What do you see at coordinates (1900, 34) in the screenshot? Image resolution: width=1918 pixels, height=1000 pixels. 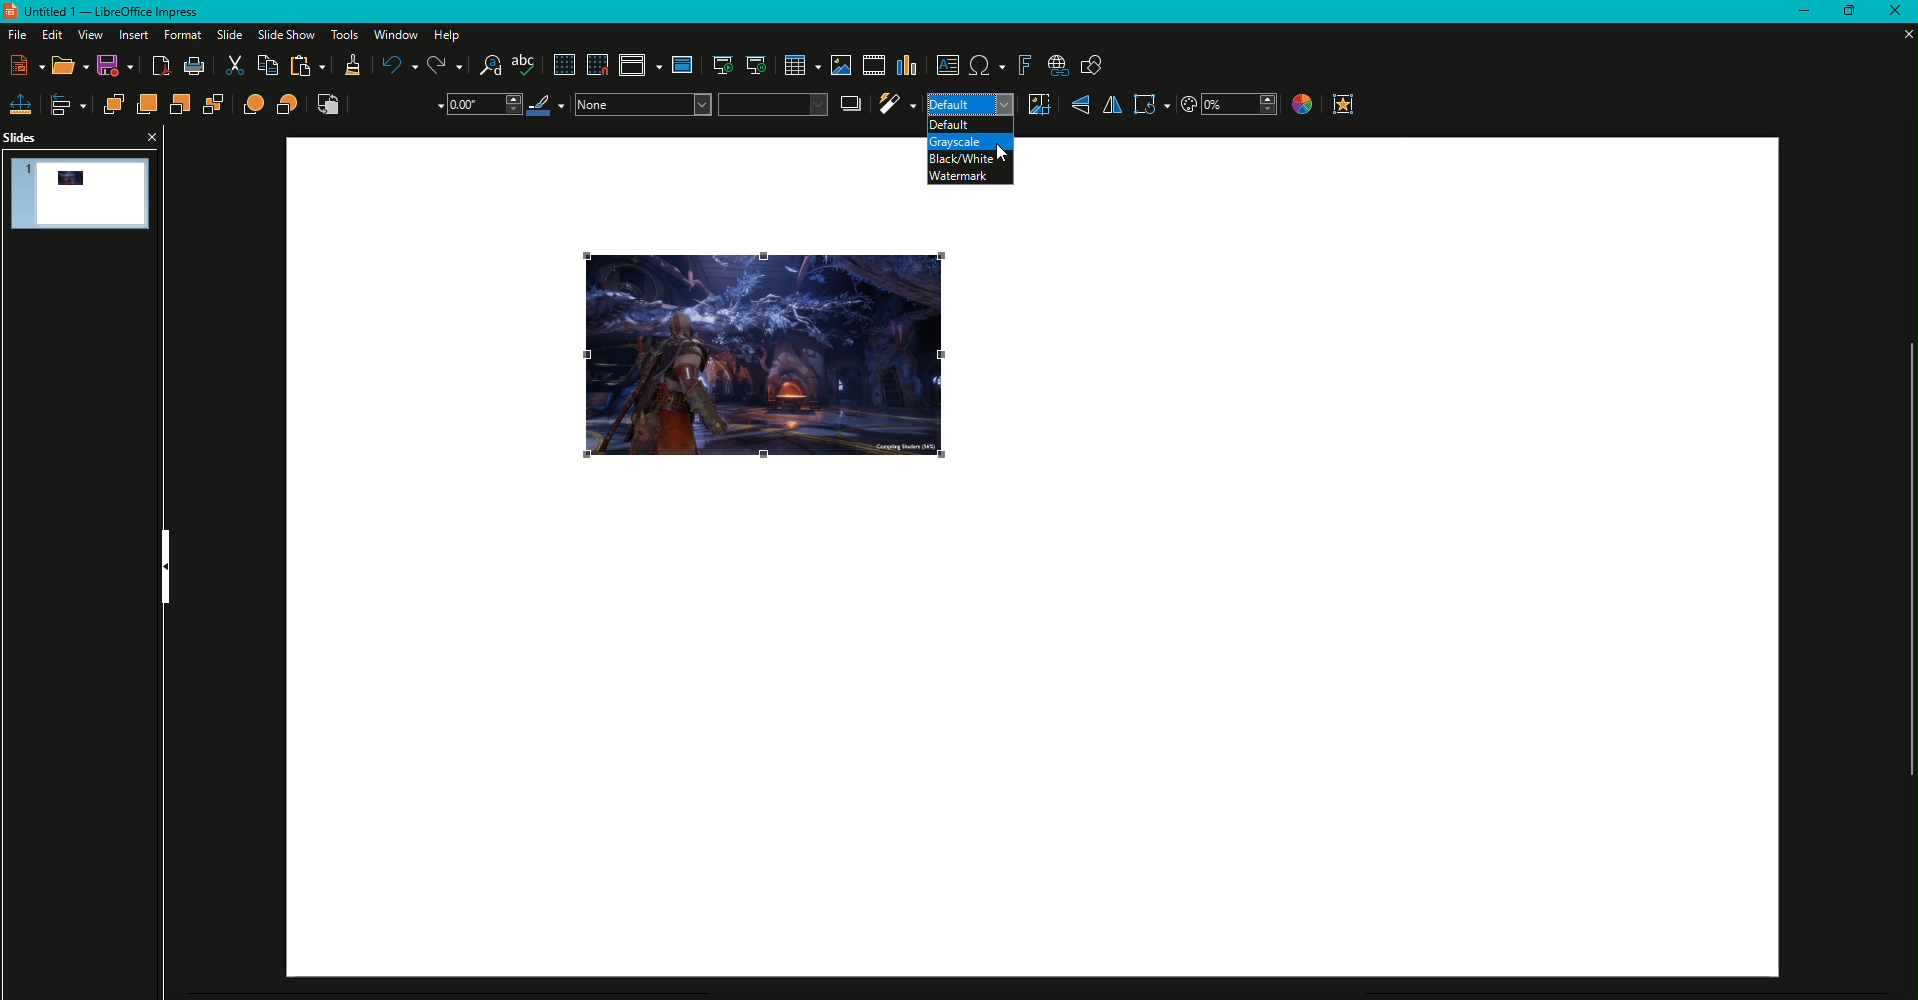 I see `Close sheet` at bounding box center [1900, 34].